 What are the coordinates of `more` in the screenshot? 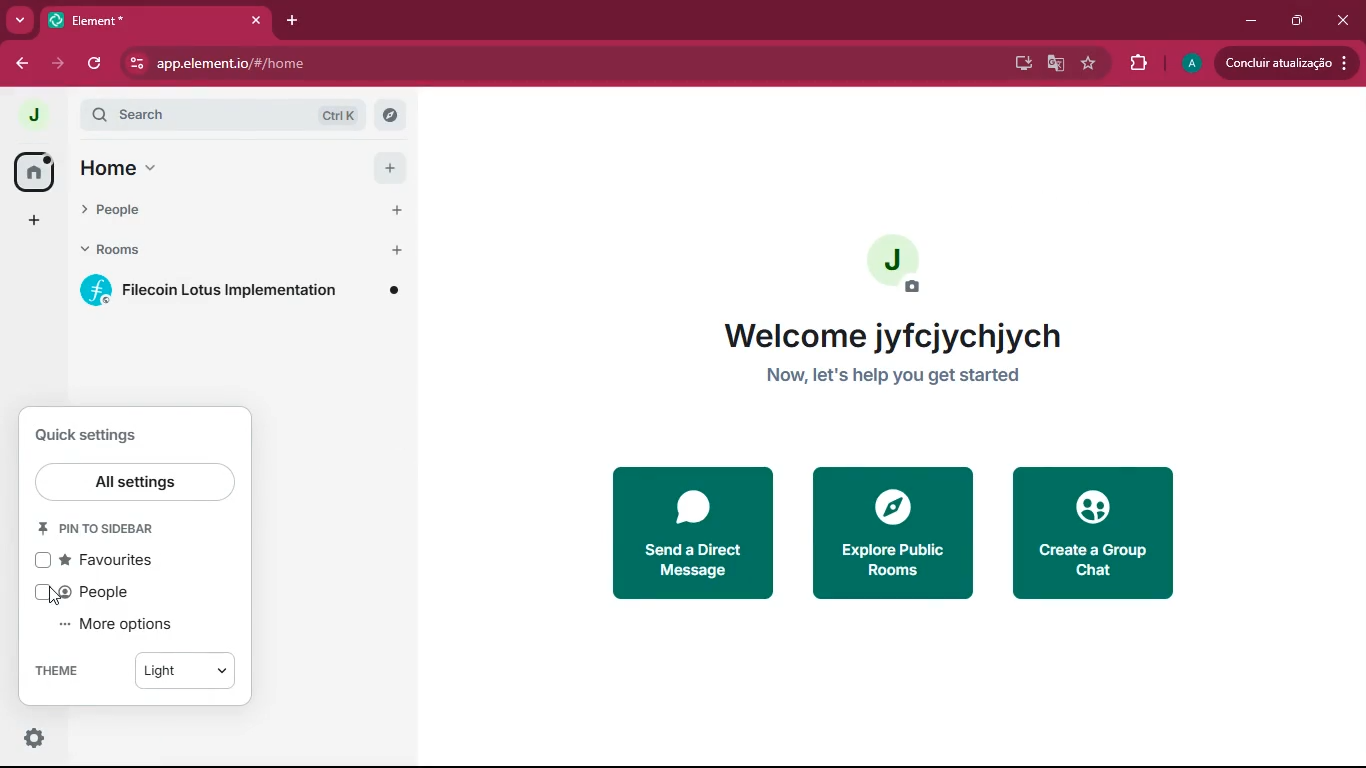 It's located at (18, 18).